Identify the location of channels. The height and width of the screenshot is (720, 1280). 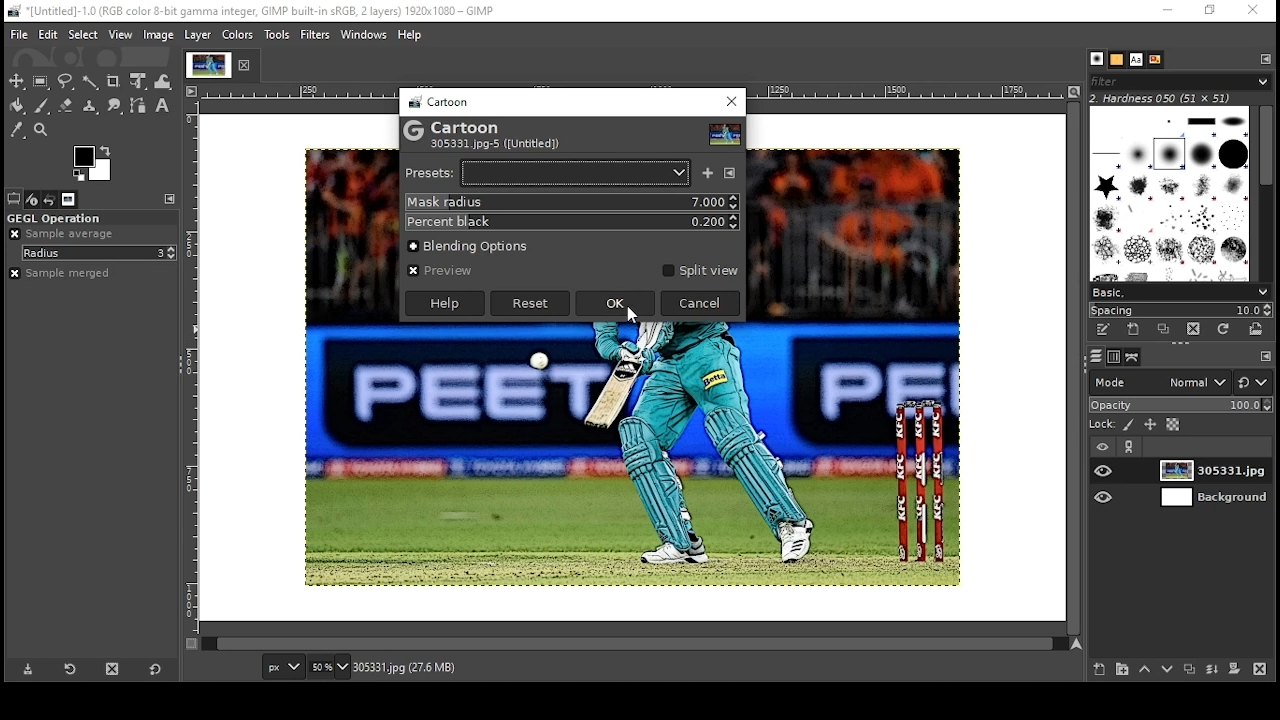
(1115, 358).